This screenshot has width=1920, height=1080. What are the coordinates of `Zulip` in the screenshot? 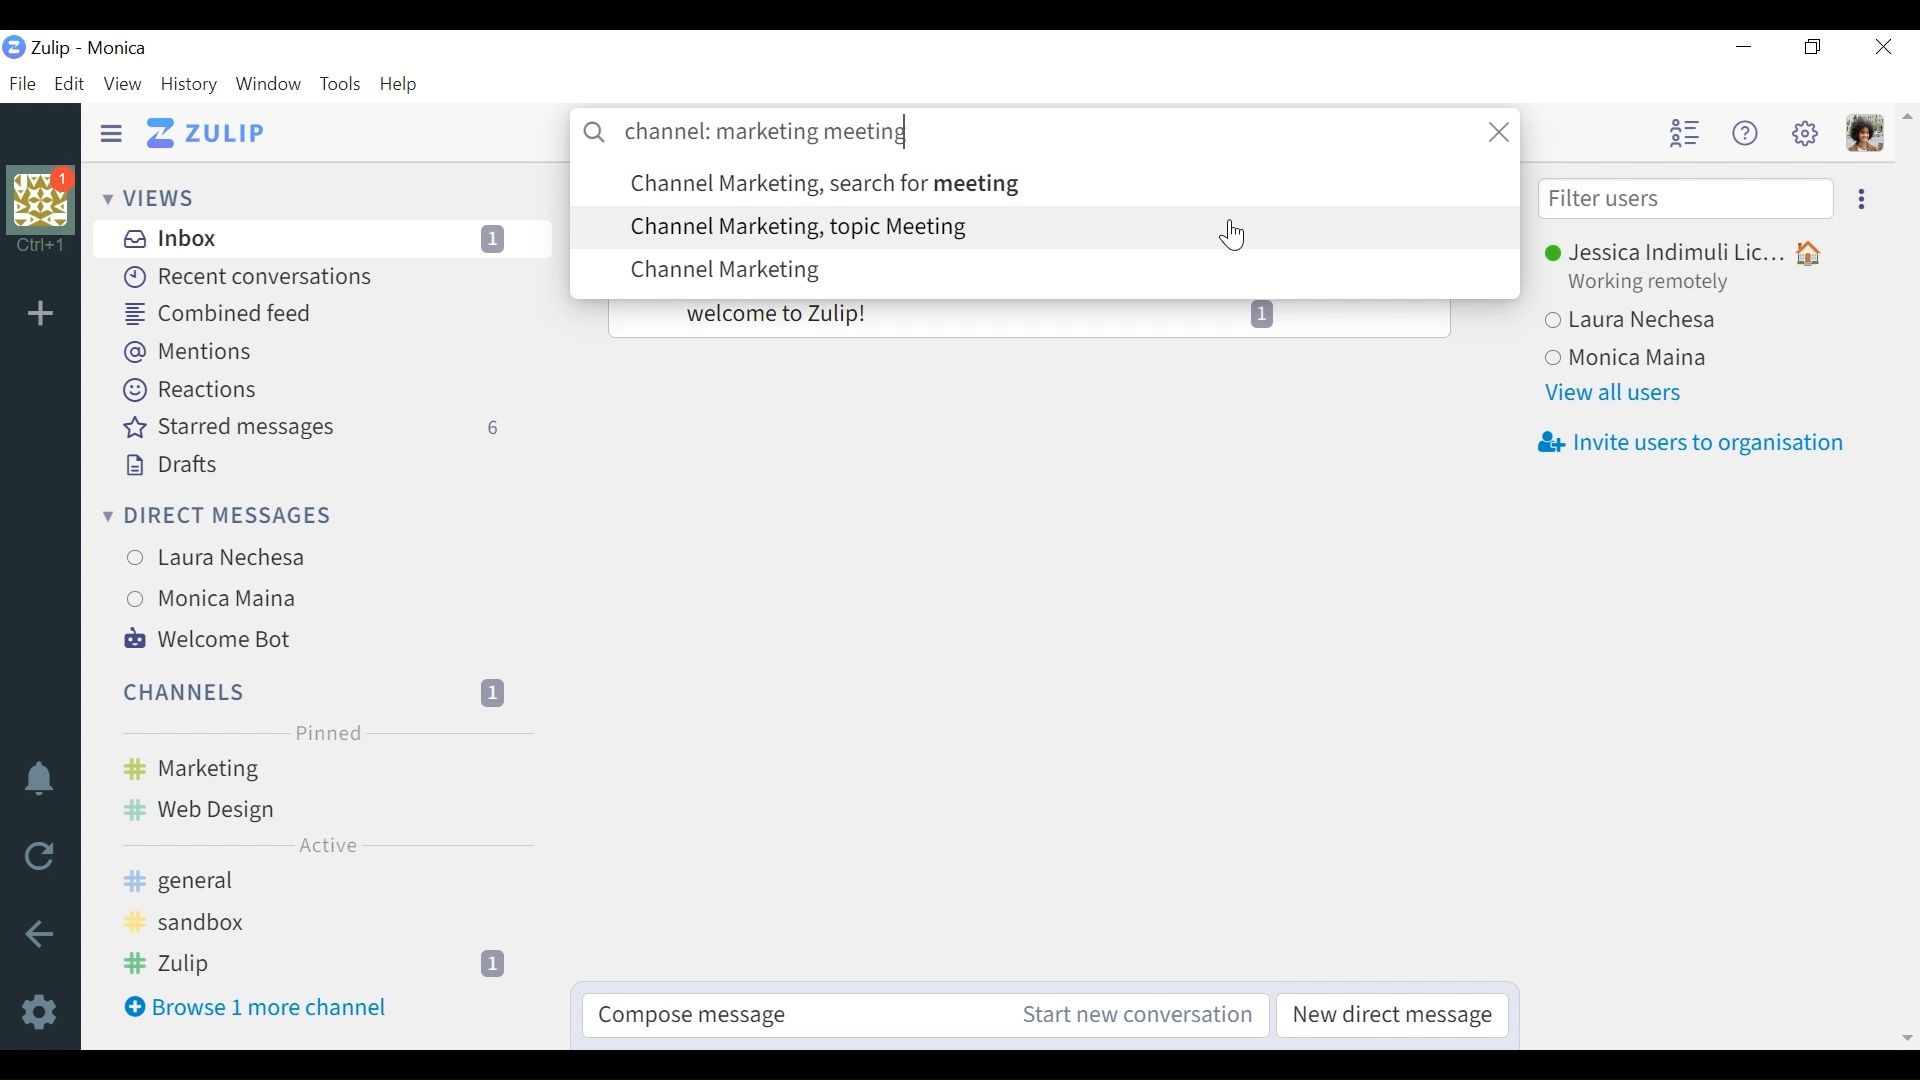 It's located at (329, 964).